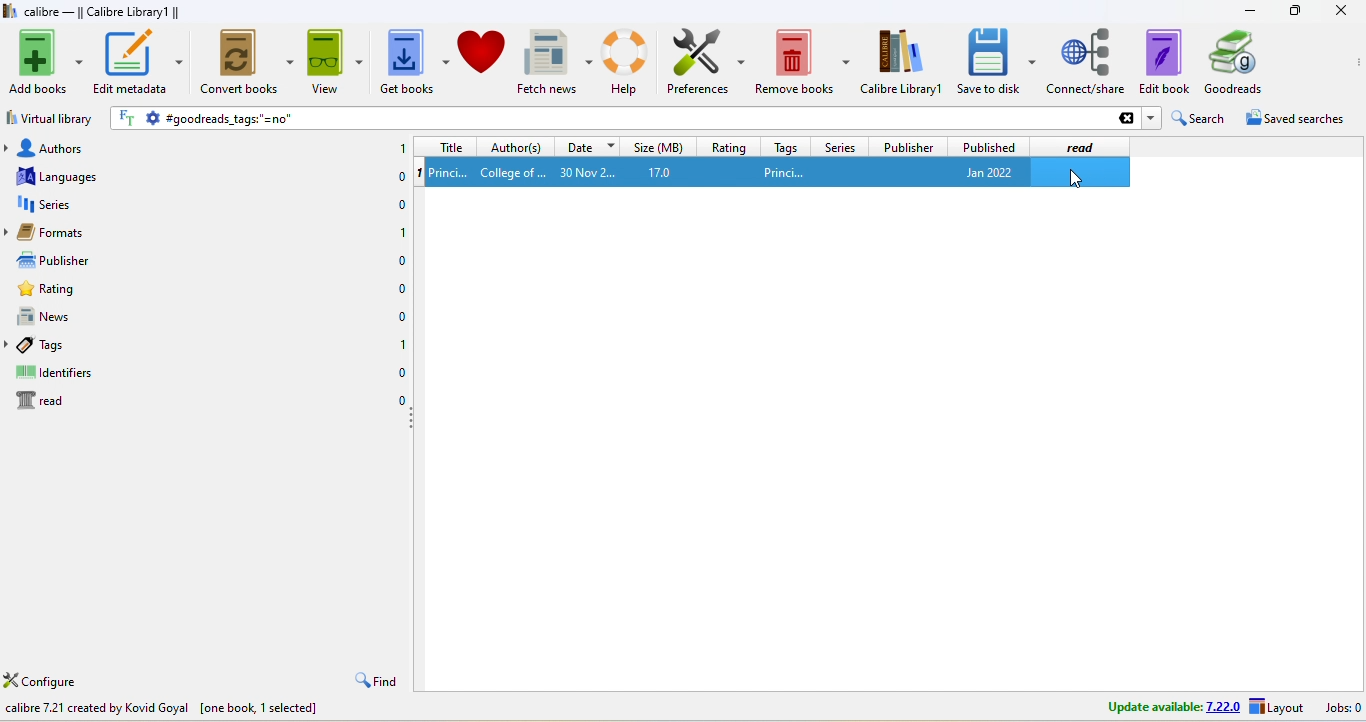  I want to click on find, so click(375, 679).